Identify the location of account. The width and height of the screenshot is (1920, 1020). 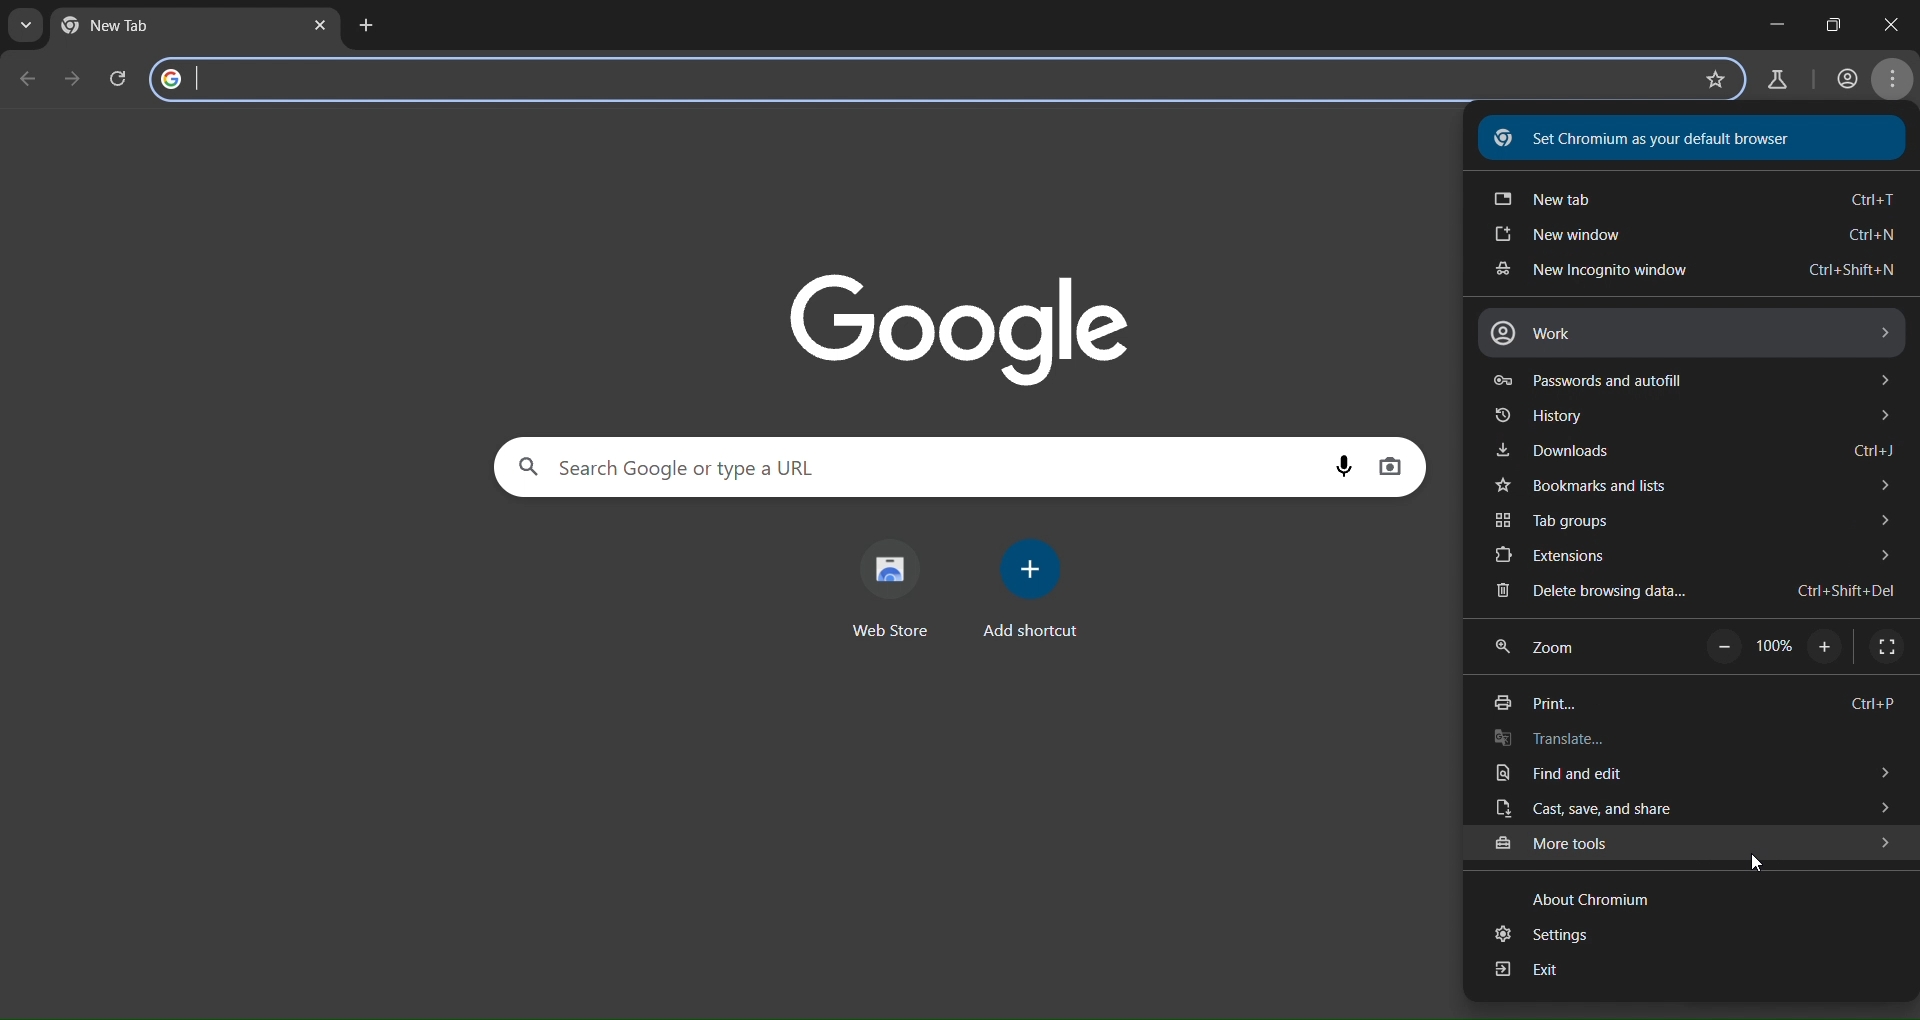
(1847, 81).